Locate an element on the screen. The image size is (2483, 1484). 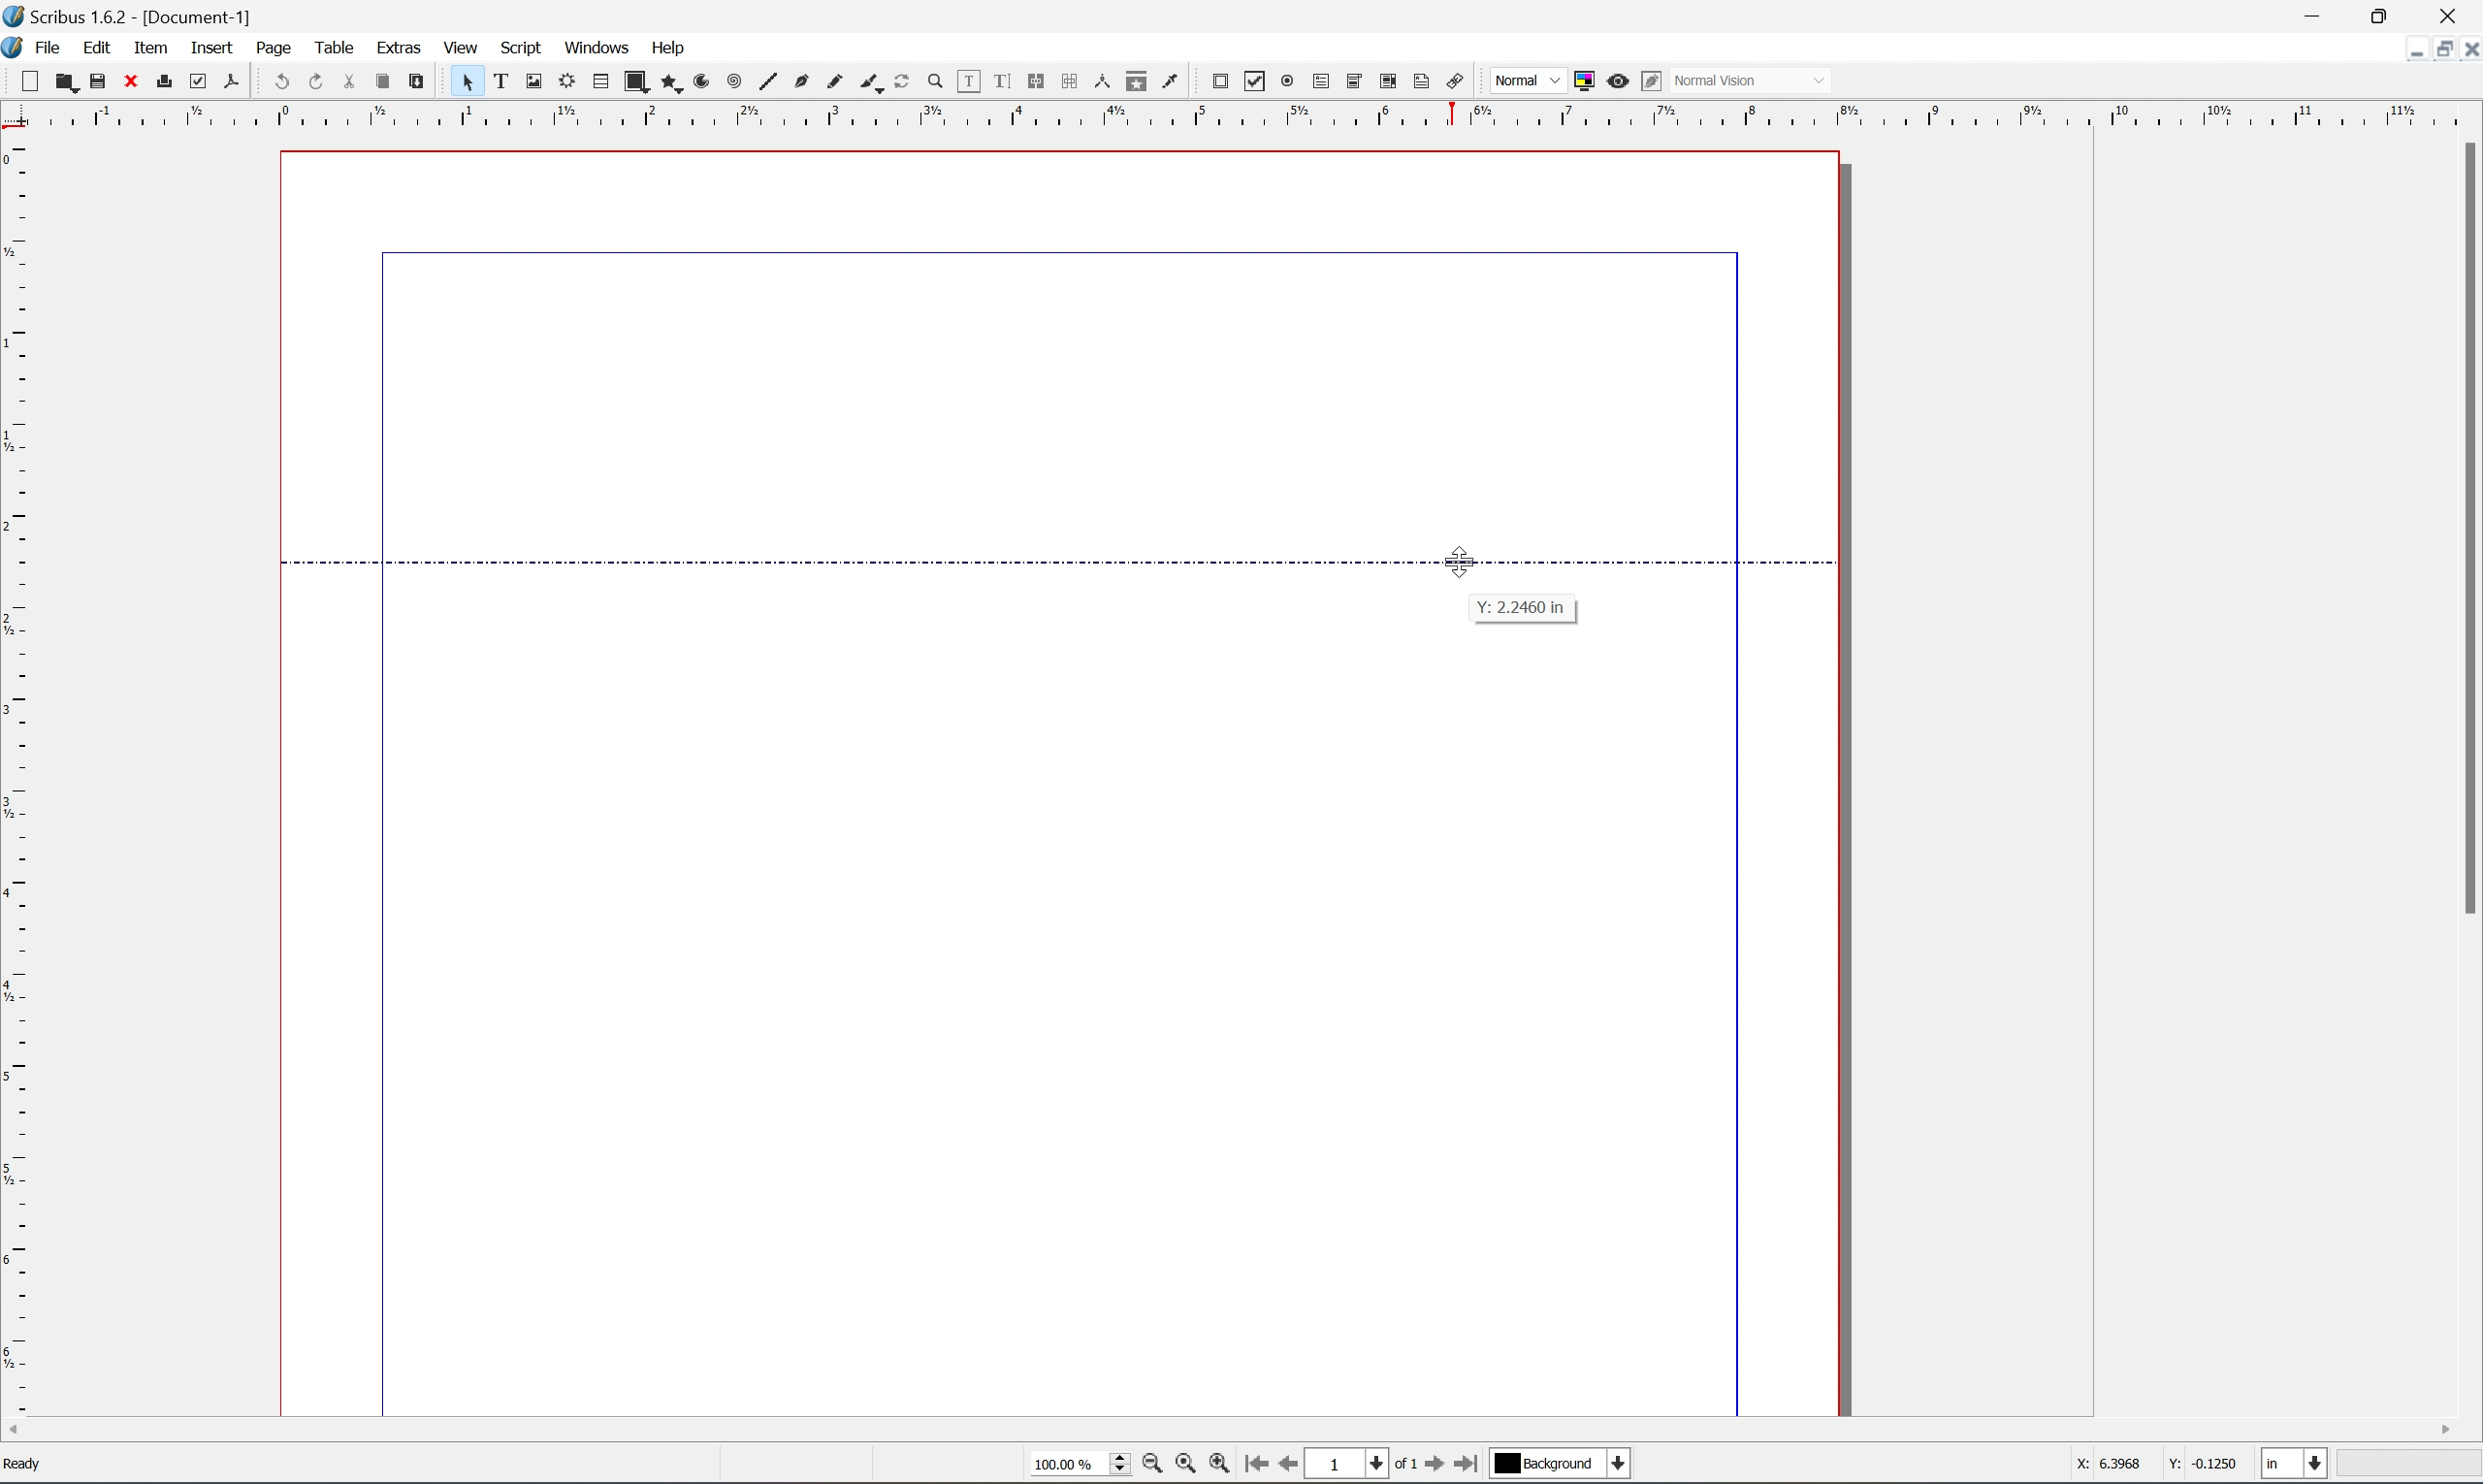
freehand line is located at coordinates (839, 82).